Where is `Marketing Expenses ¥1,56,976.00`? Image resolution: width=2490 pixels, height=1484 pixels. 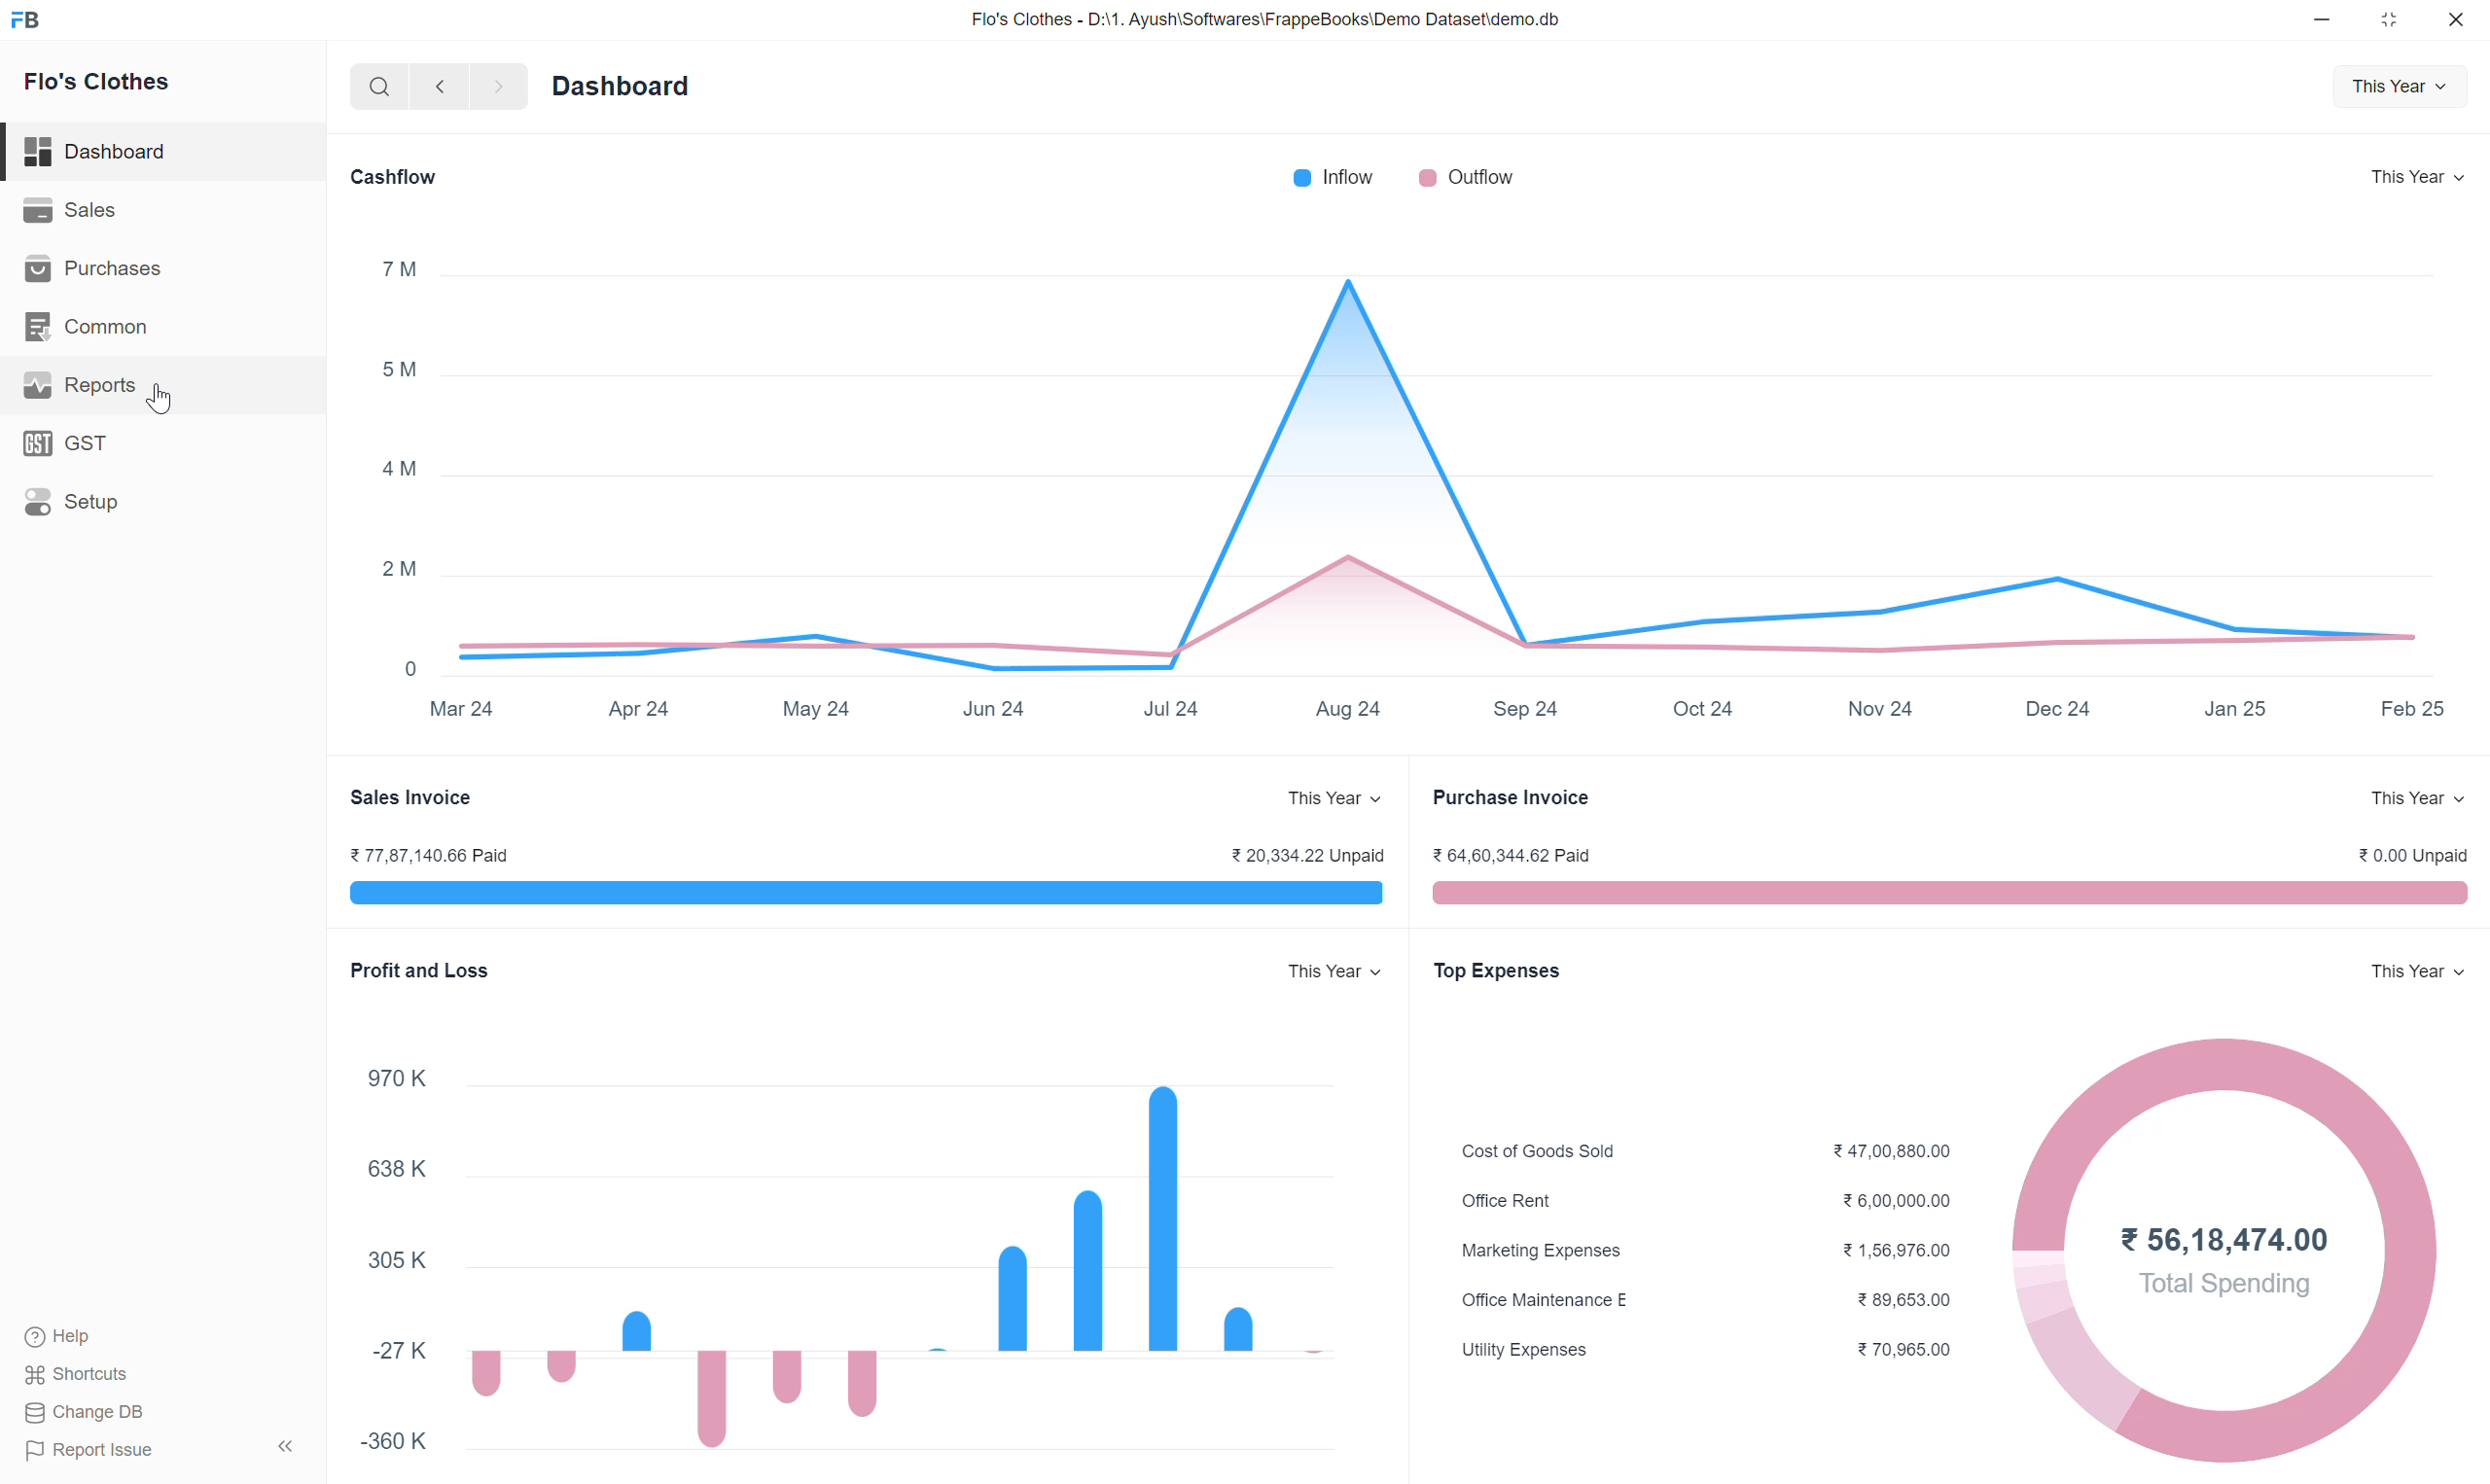 Marketing Expenses ¥1,56,976.00 is located at coordinates (1704, 1254).